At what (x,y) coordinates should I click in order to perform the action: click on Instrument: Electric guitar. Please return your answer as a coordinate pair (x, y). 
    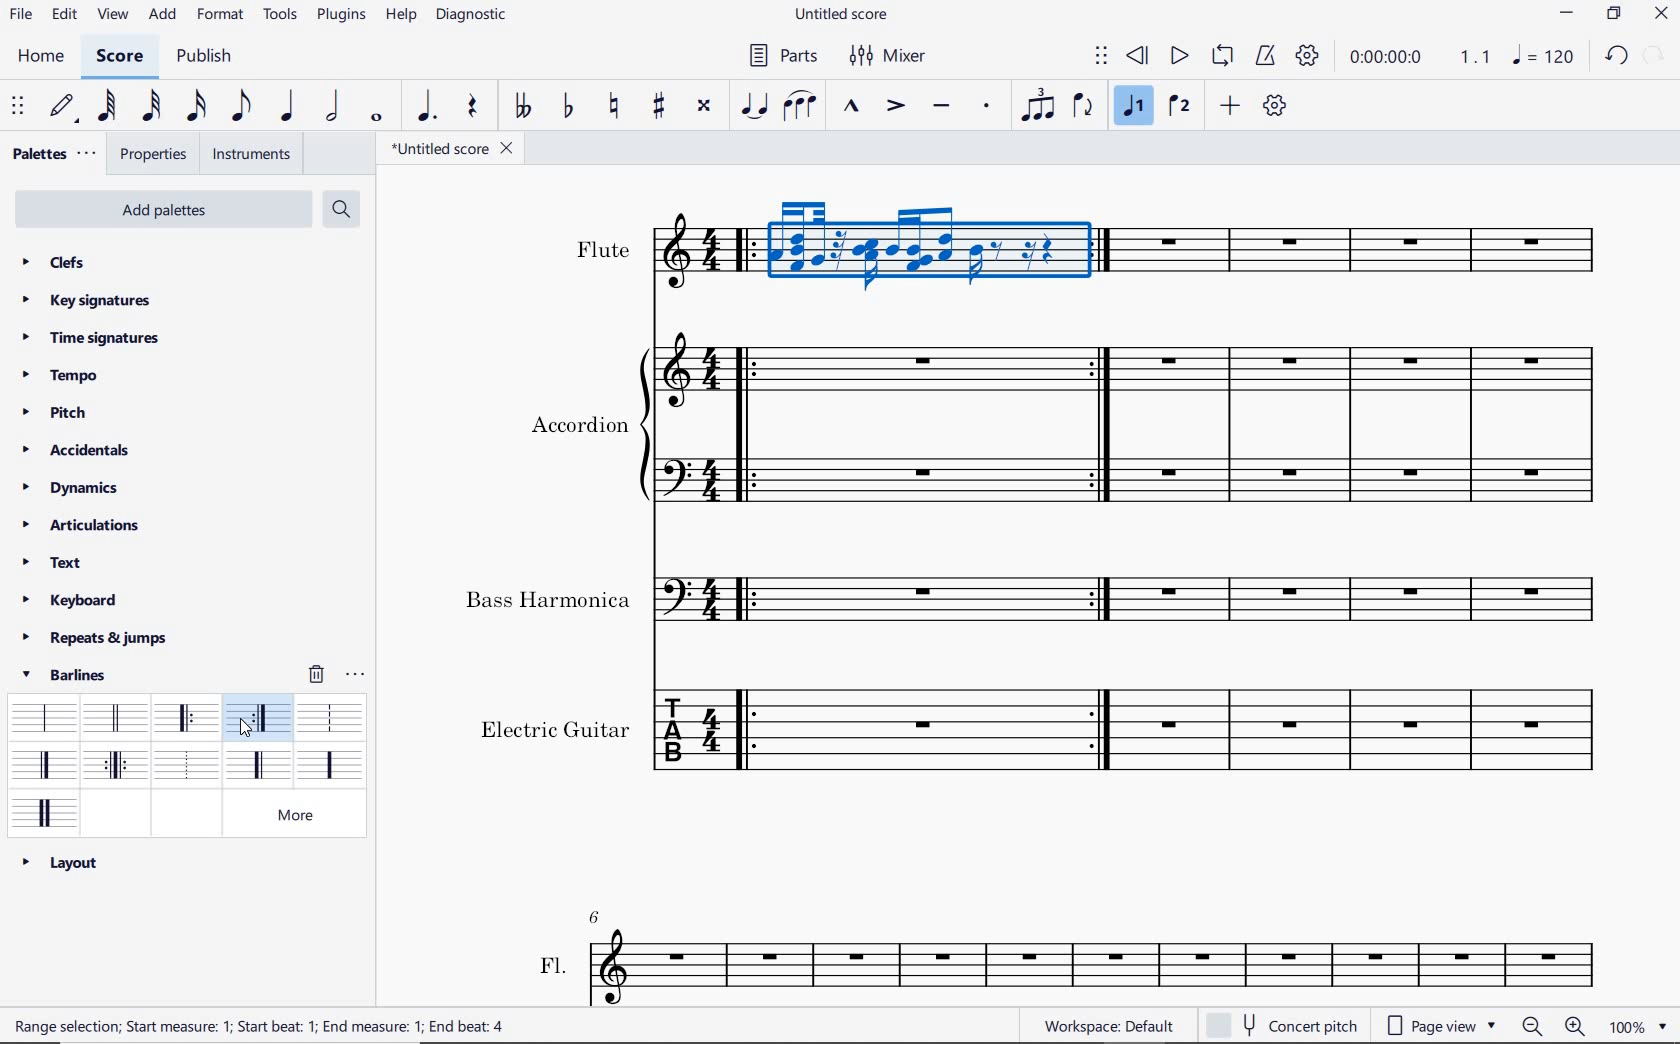
    Looking at the image, I should click on (688, 735).